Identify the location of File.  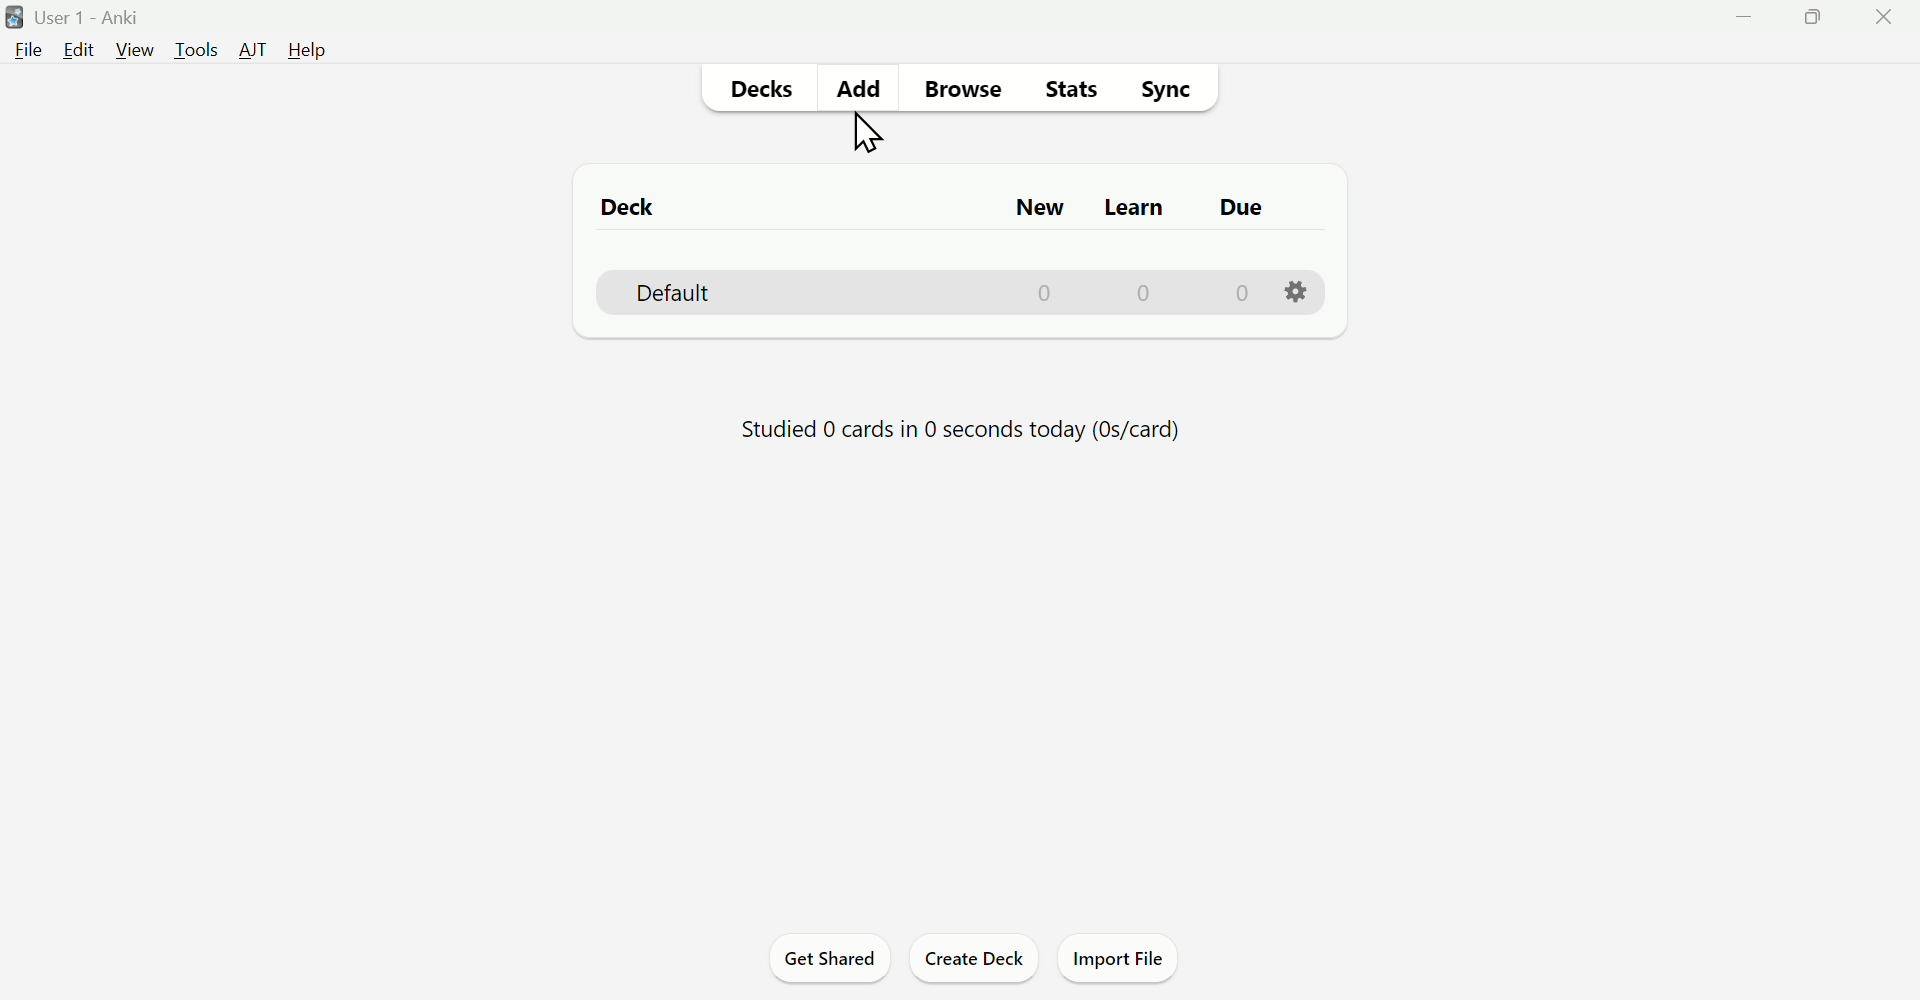
(29, 47).